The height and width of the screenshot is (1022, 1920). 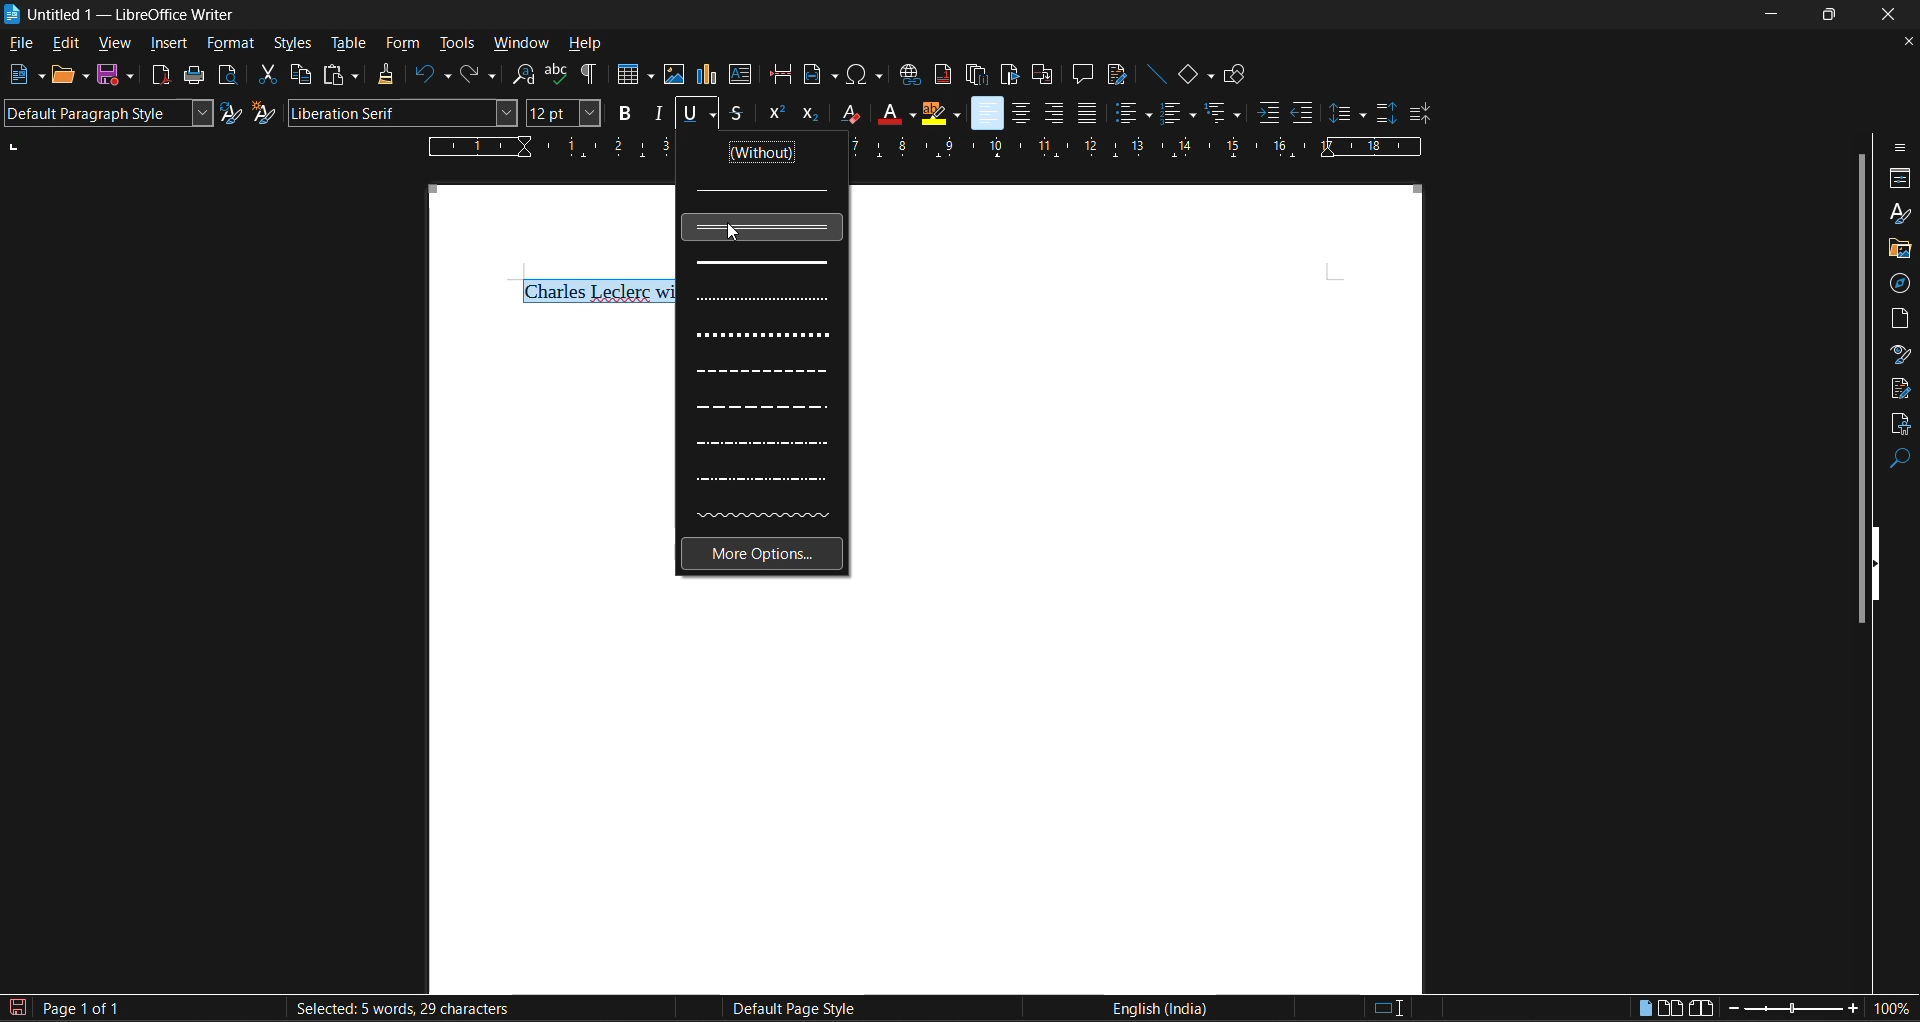 I want to click on check spelling, so click(x=557, y=74).